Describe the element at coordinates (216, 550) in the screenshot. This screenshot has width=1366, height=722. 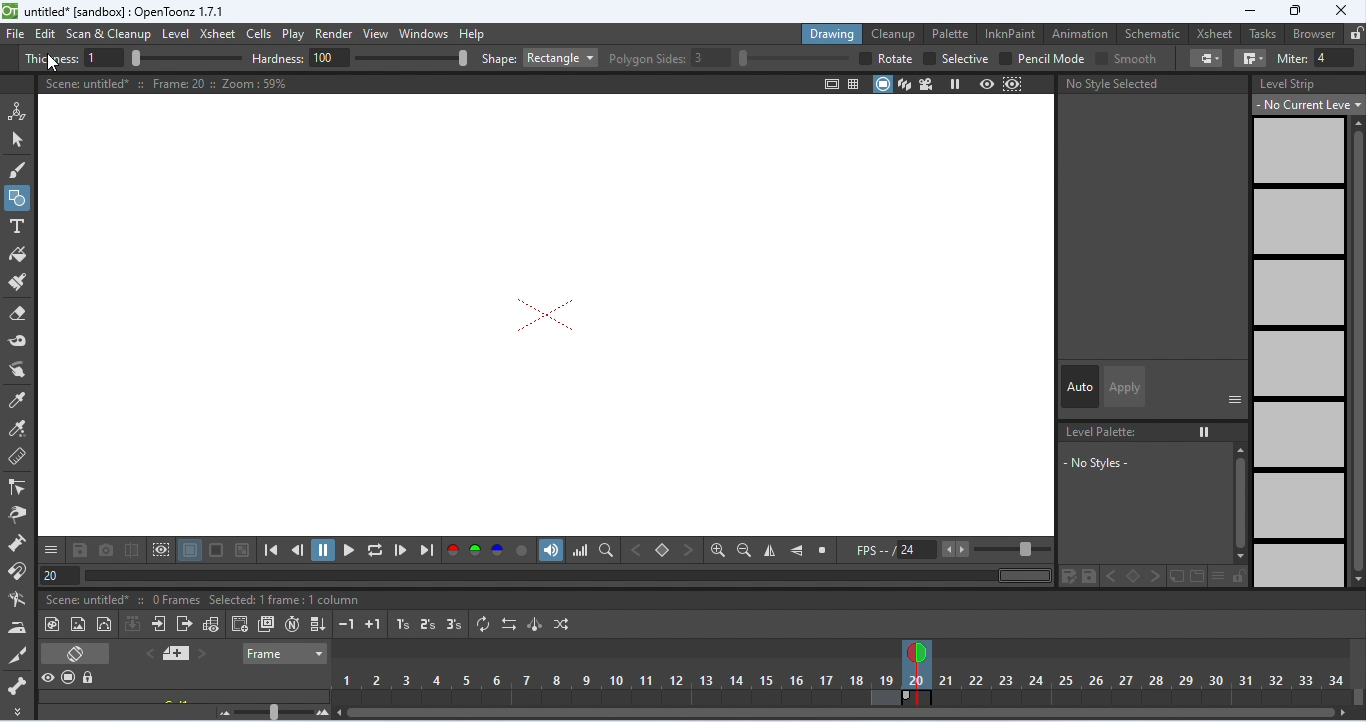
I see `black background` at that location.